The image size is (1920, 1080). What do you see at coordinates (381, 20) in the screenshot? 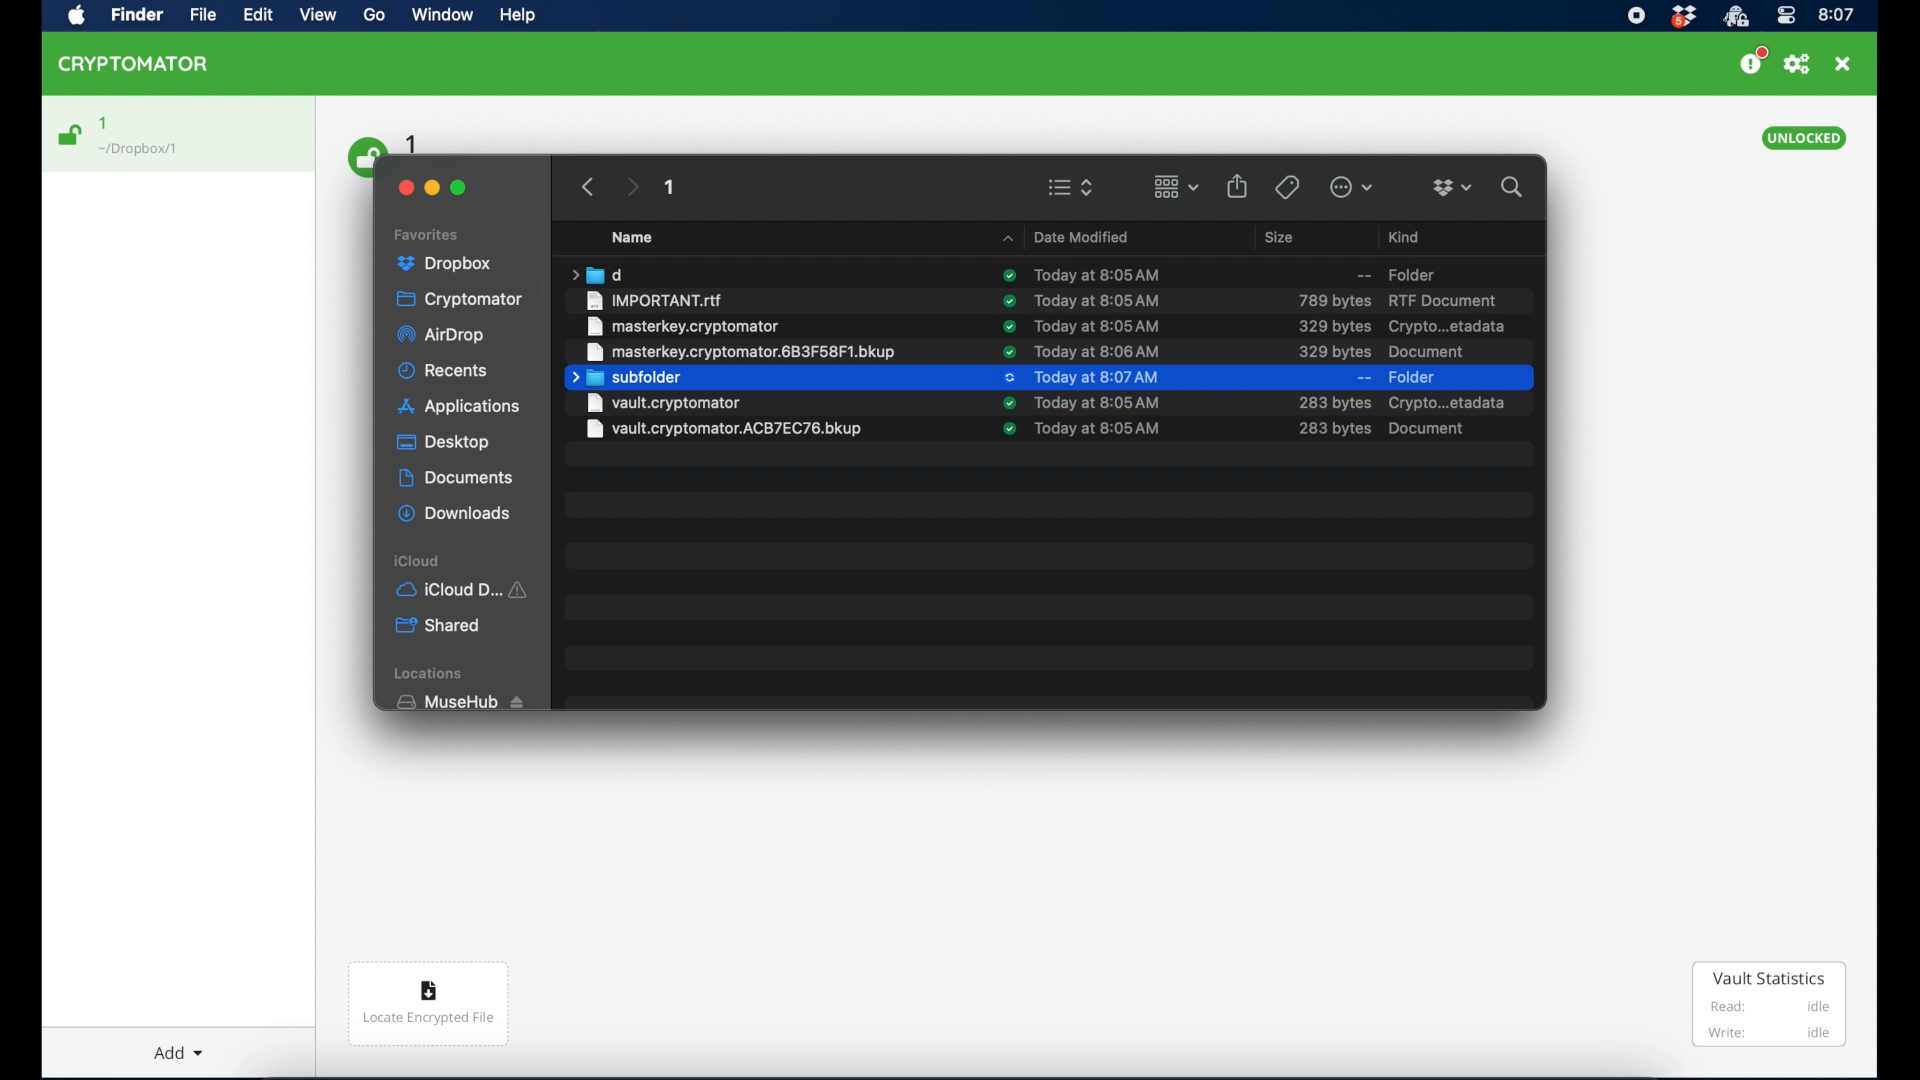
I see `Go` at bounding box center [381, 20].